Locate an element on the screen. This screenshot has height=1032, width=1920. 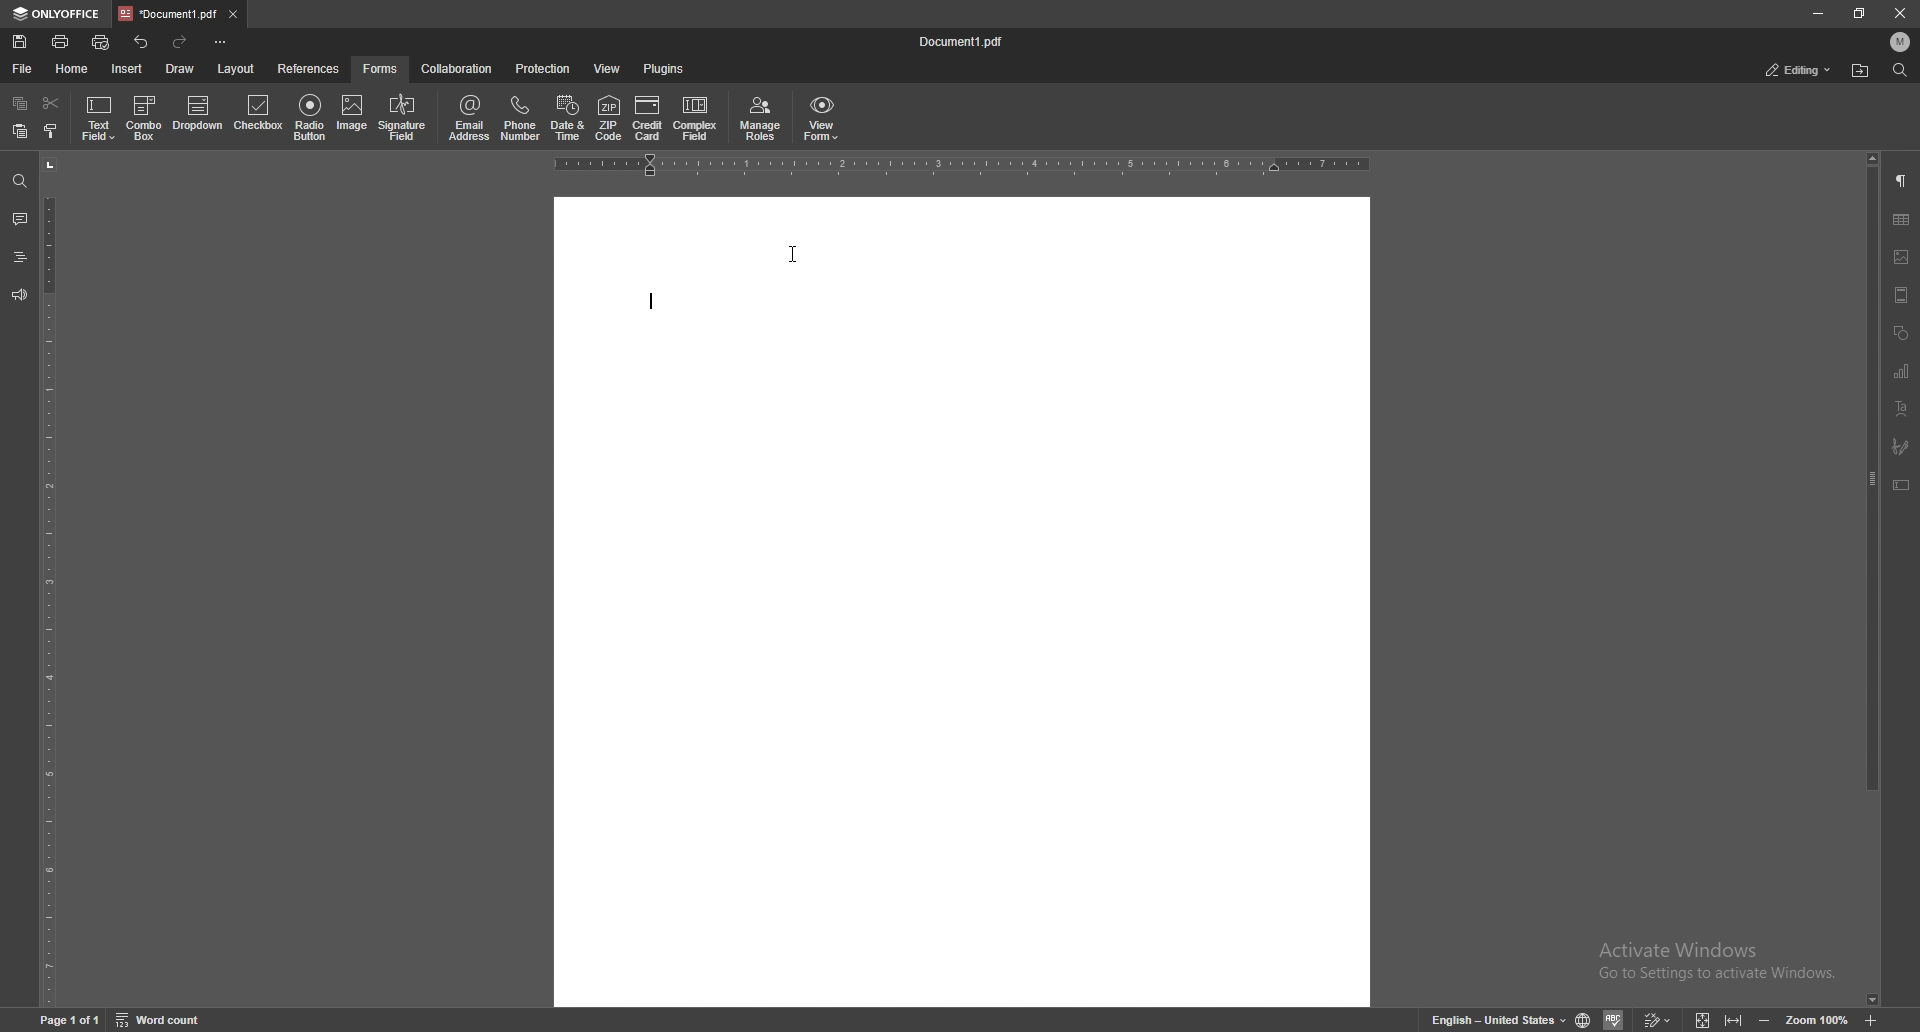
copy style is located at coordinates (52, 132).